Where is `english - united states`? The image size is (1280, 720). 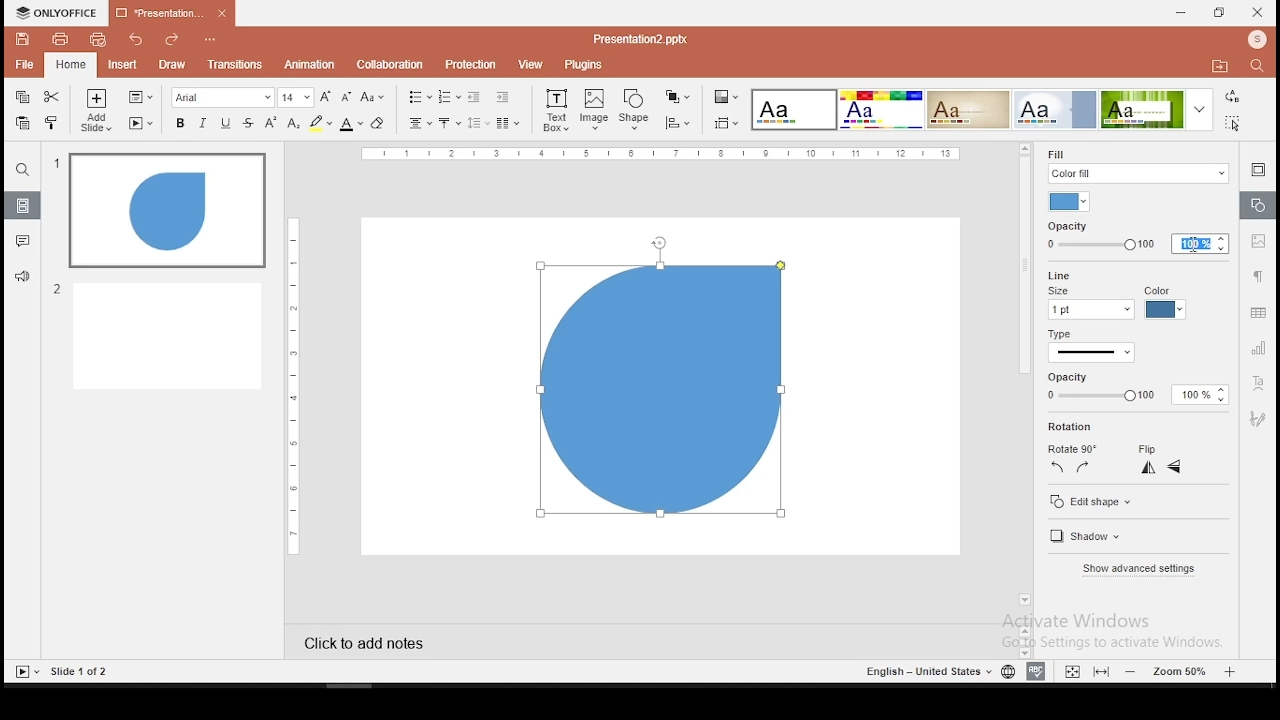 english - united states is located at coordinates (925, 674).